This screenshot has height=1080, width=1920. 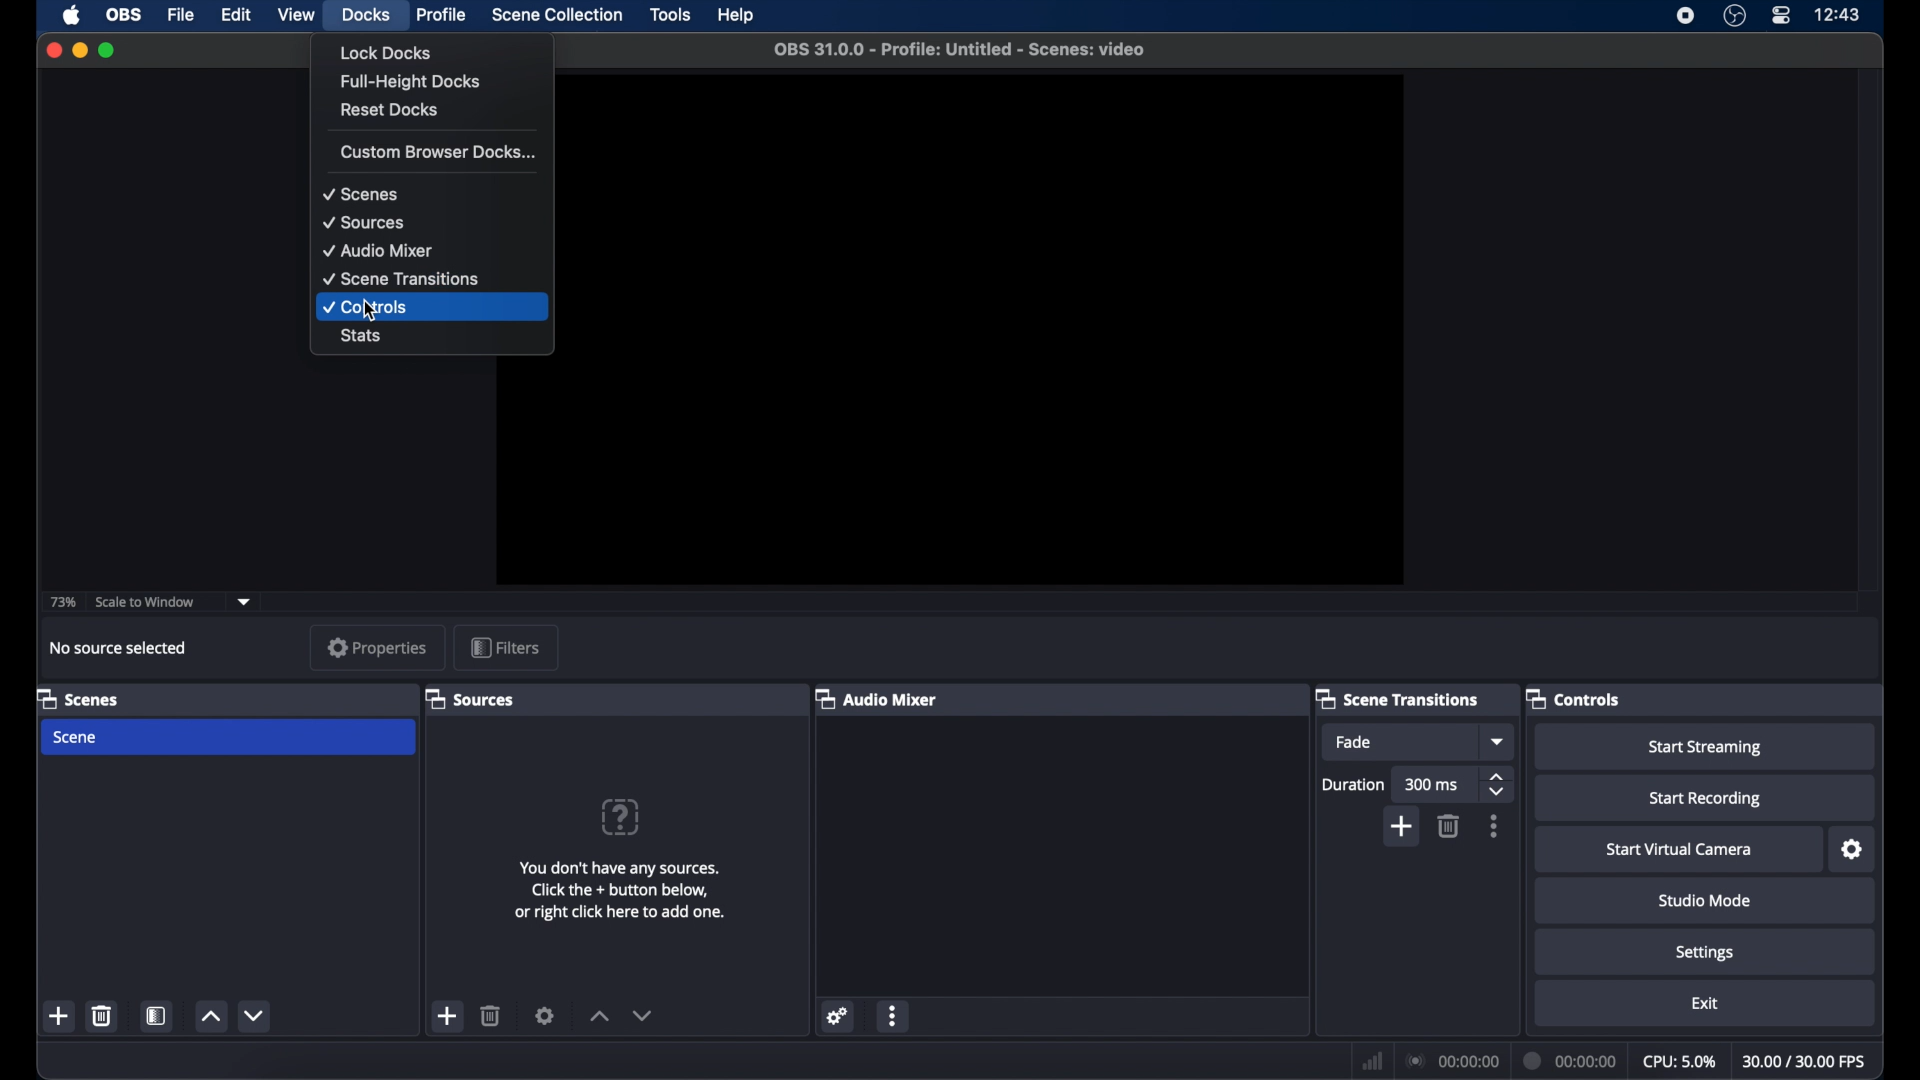 I want to click on connection, so click(x=1454, y=1060).